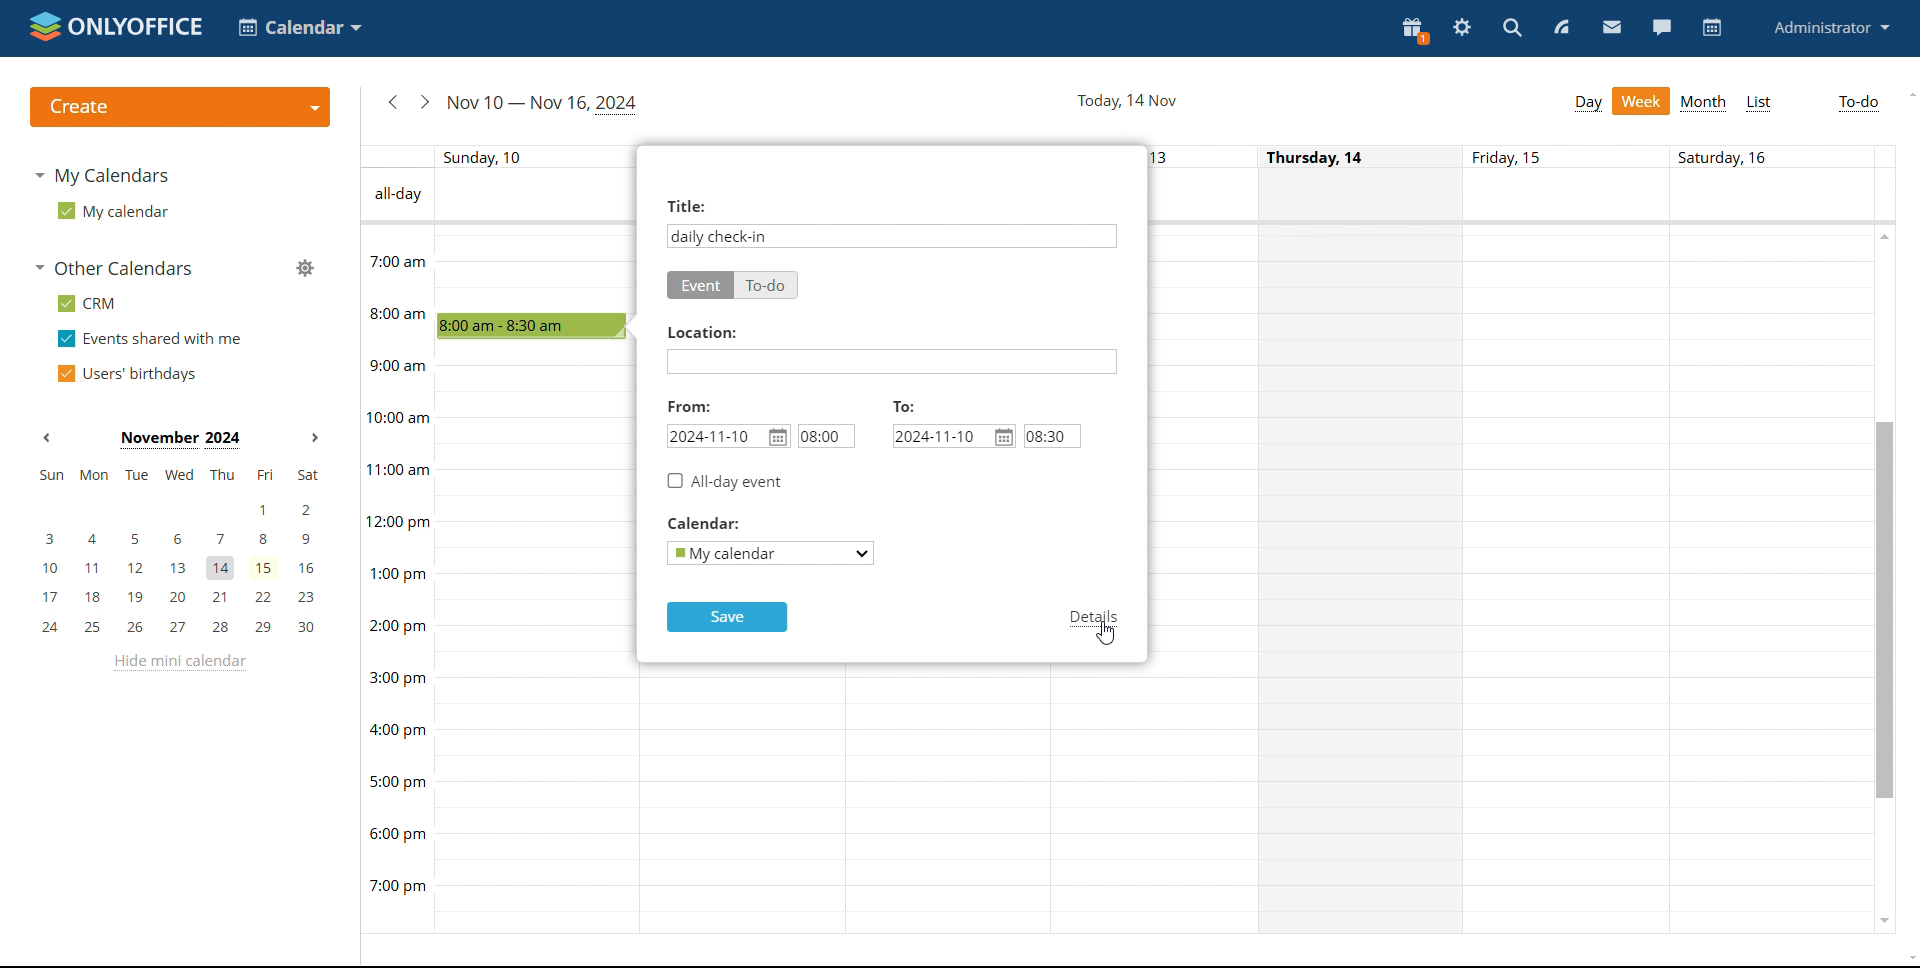  Describe the element at coordinates (390, 539) in the screenshot. I see `time of the day` at that location.